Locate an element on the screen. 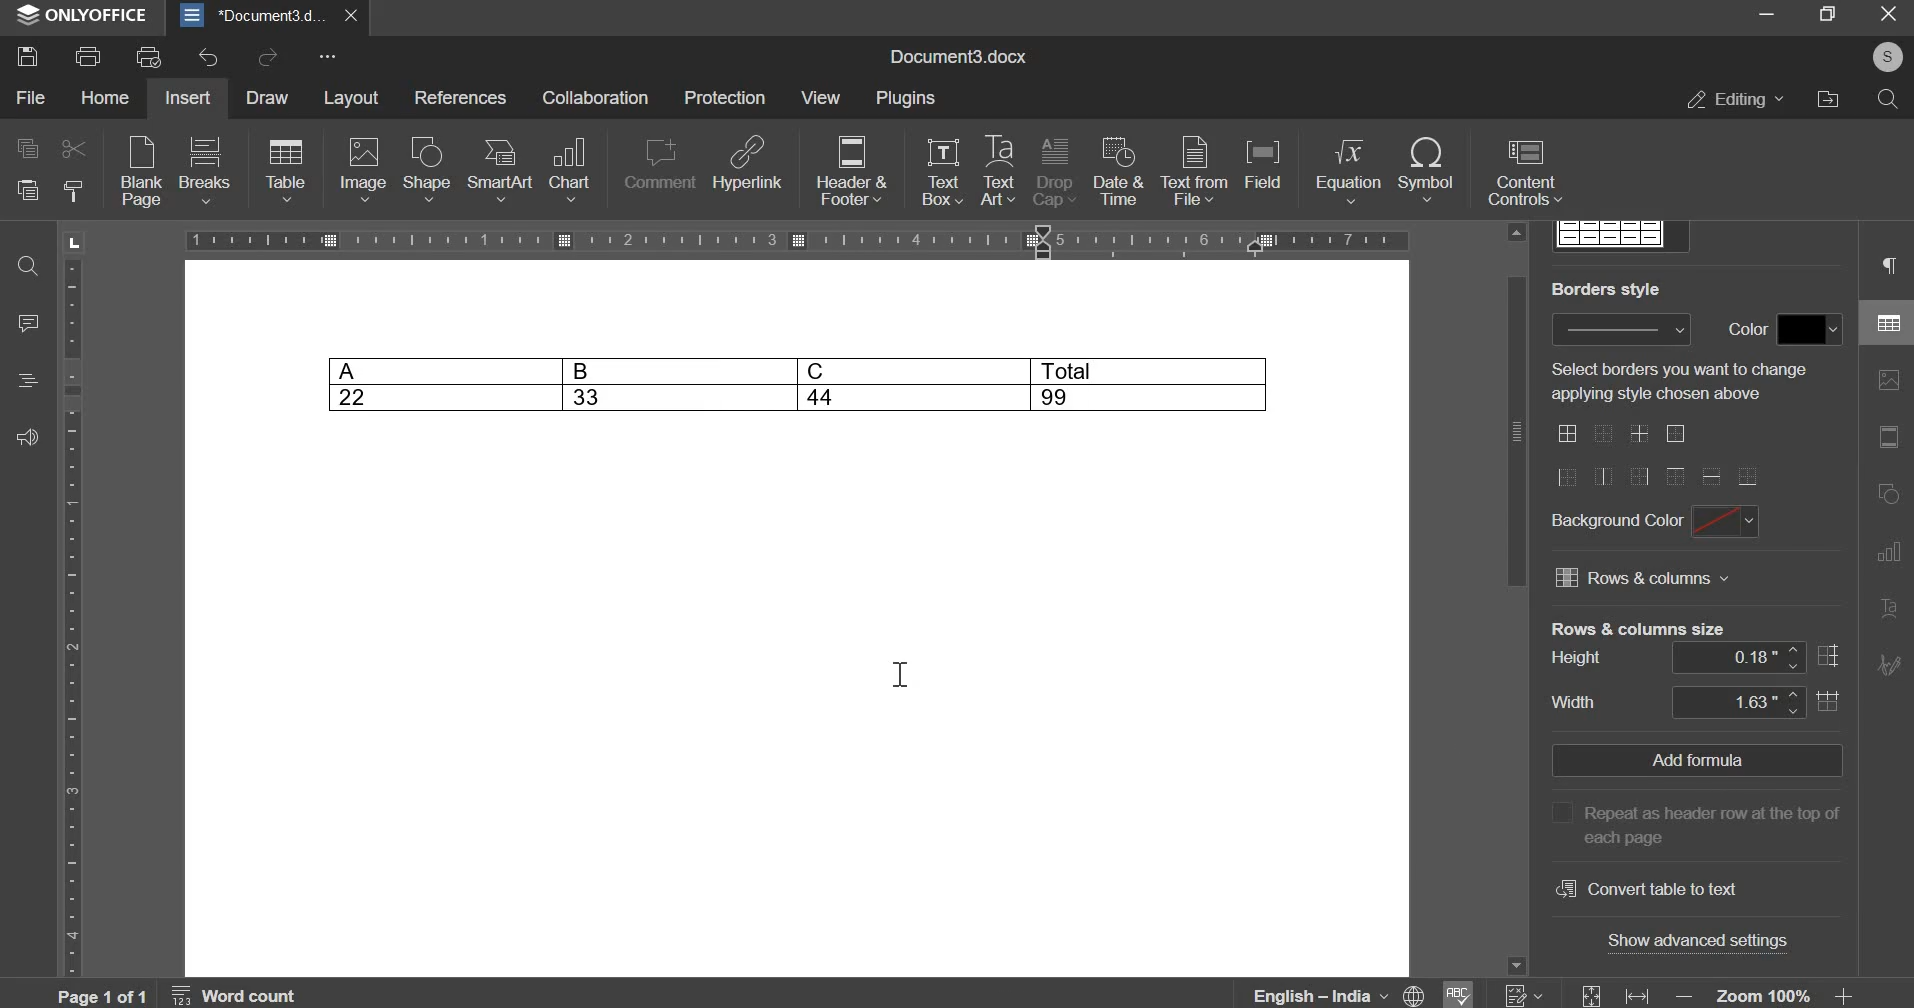  hyperlink is located at coordinates (747, 162).